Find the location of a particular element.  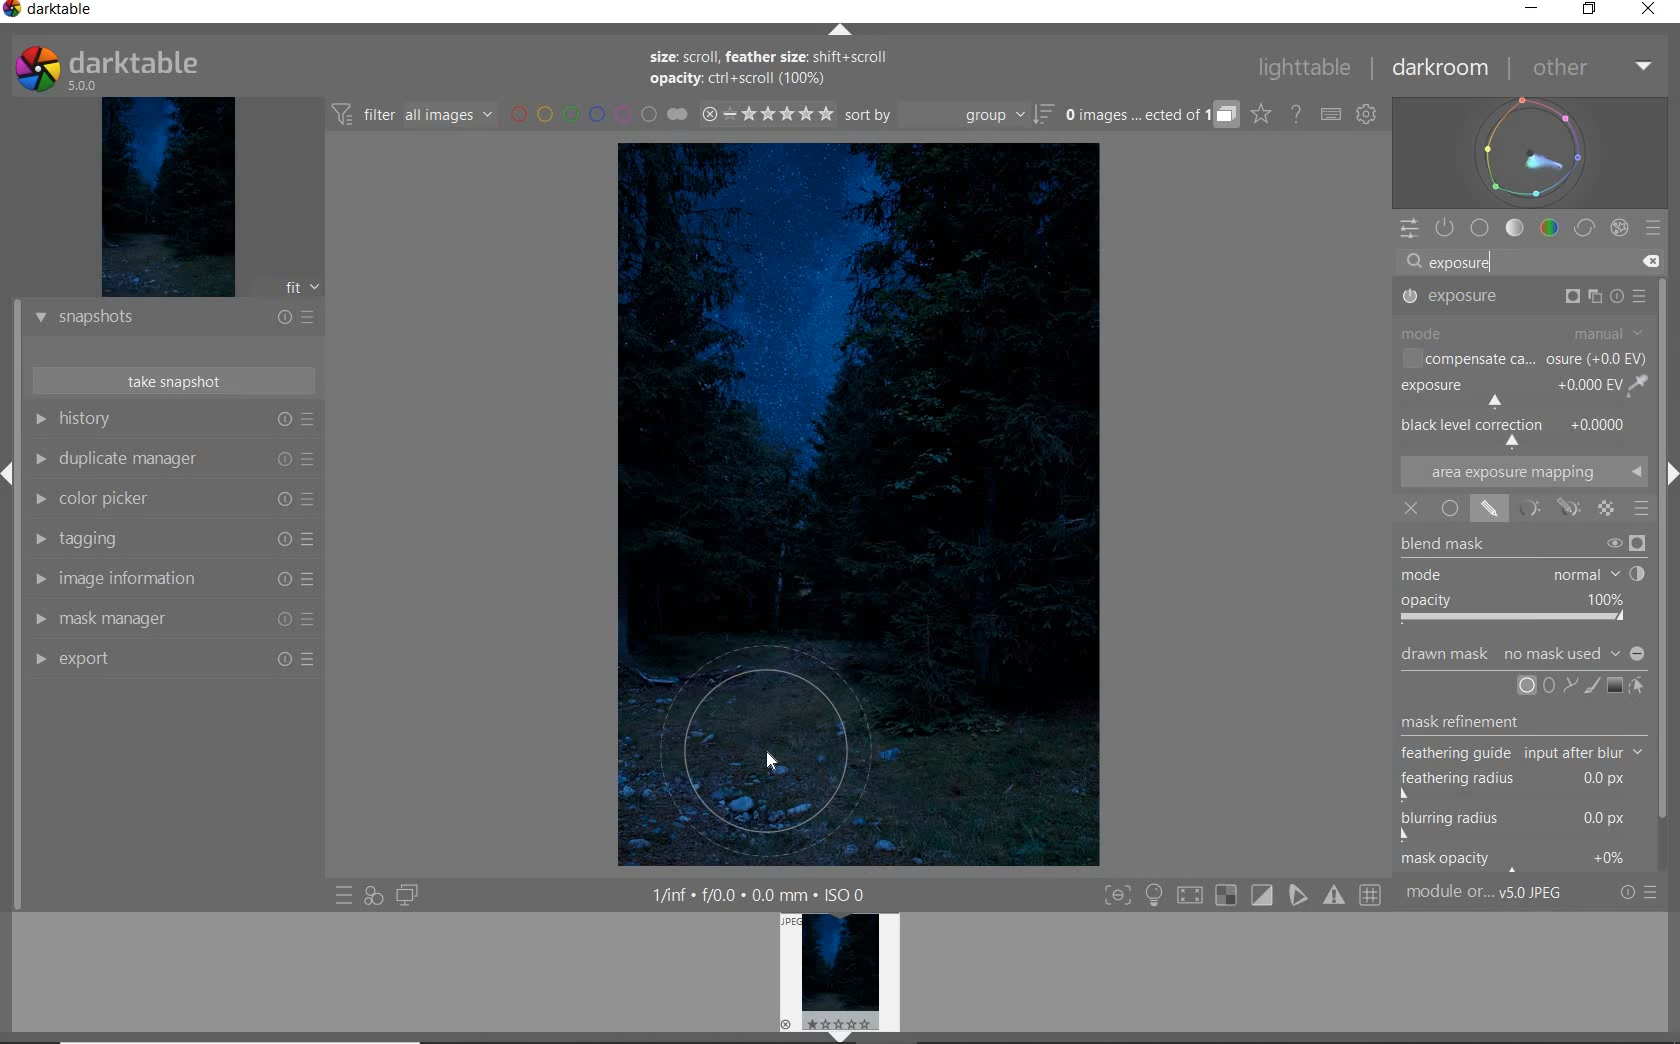

SYSTEM LOGO is located at coordinates (109, 66).